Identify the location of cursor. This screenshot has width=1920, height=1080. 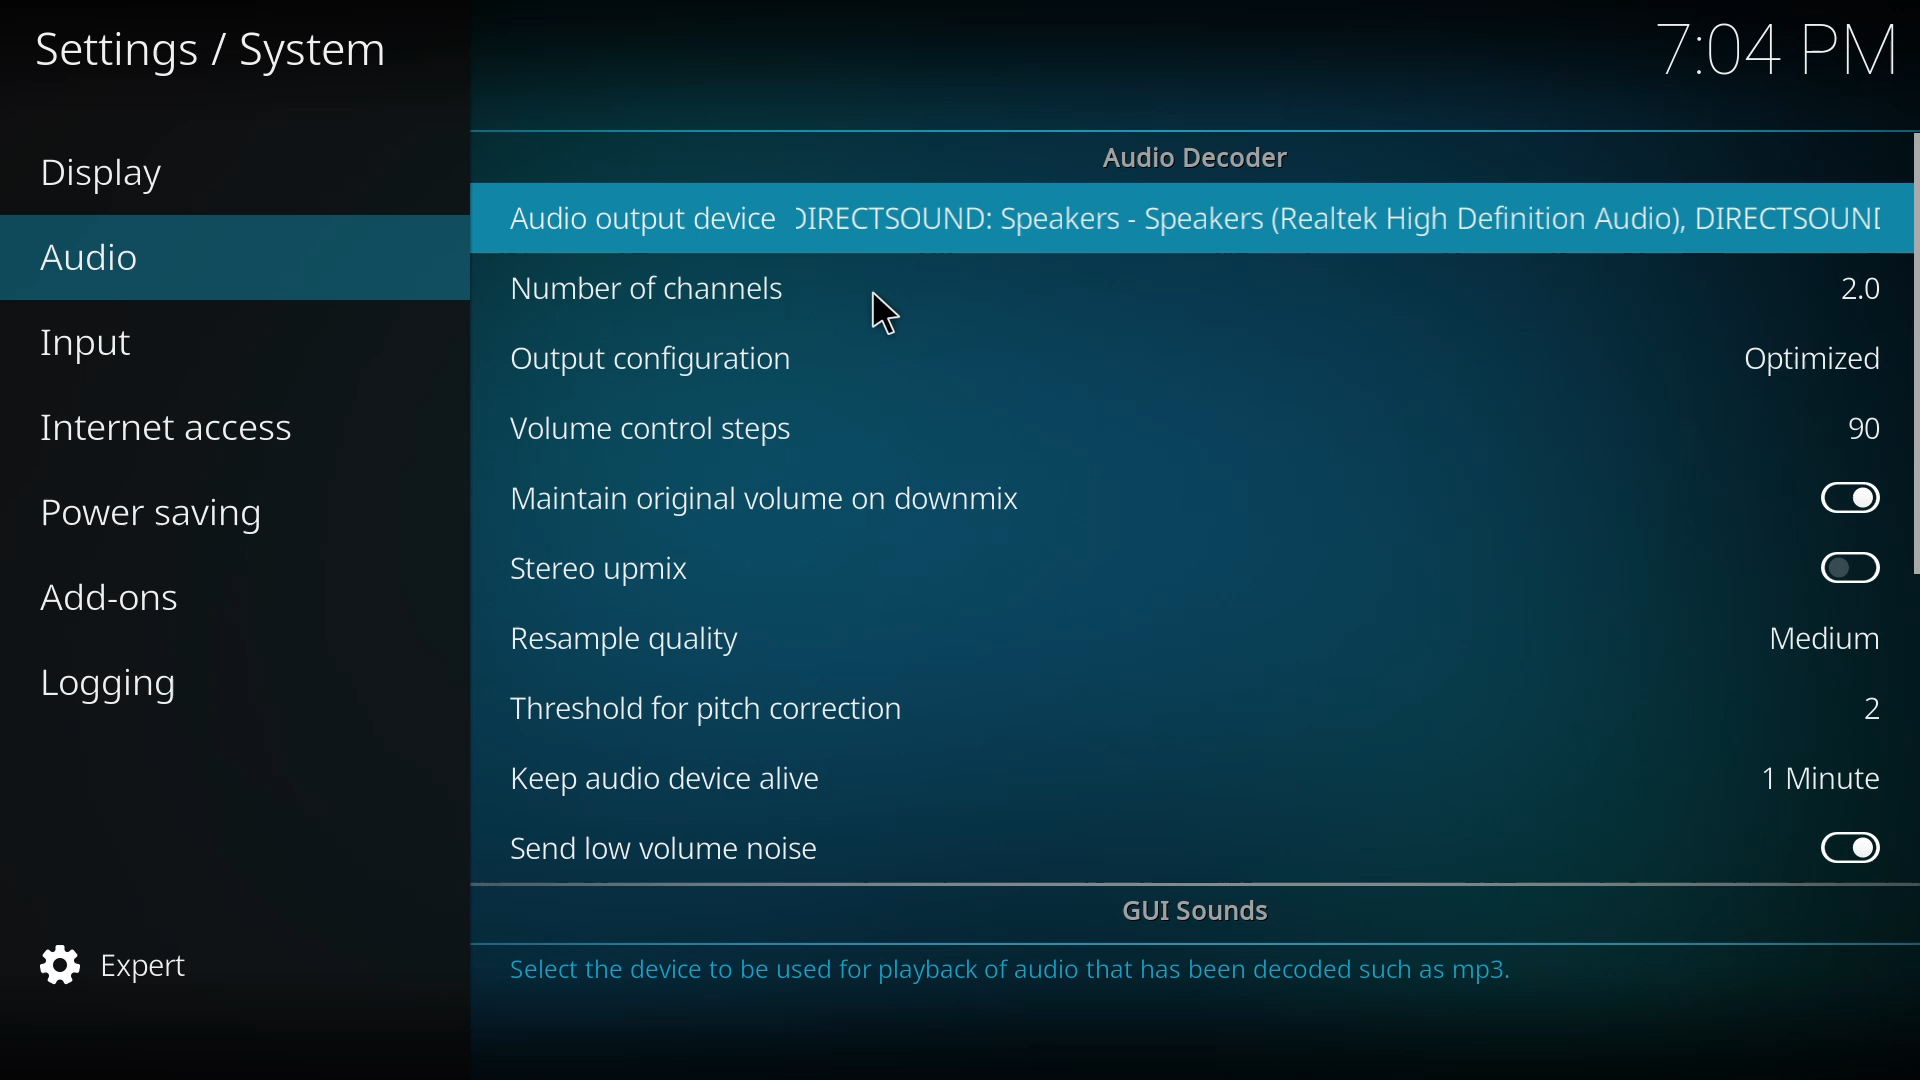
(888, 315).